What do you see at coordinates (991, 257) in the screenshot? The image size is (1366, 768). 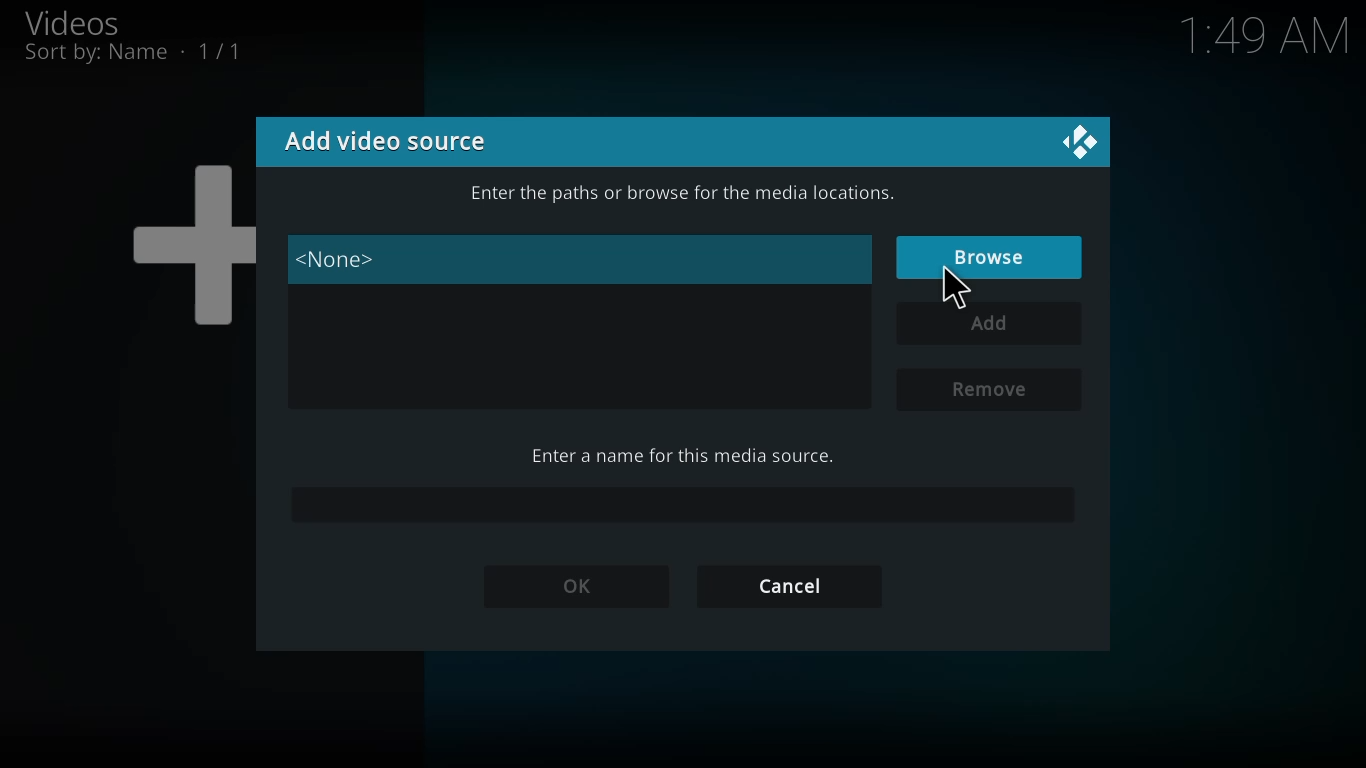 I see `browse` at bounding box center [991, 257].